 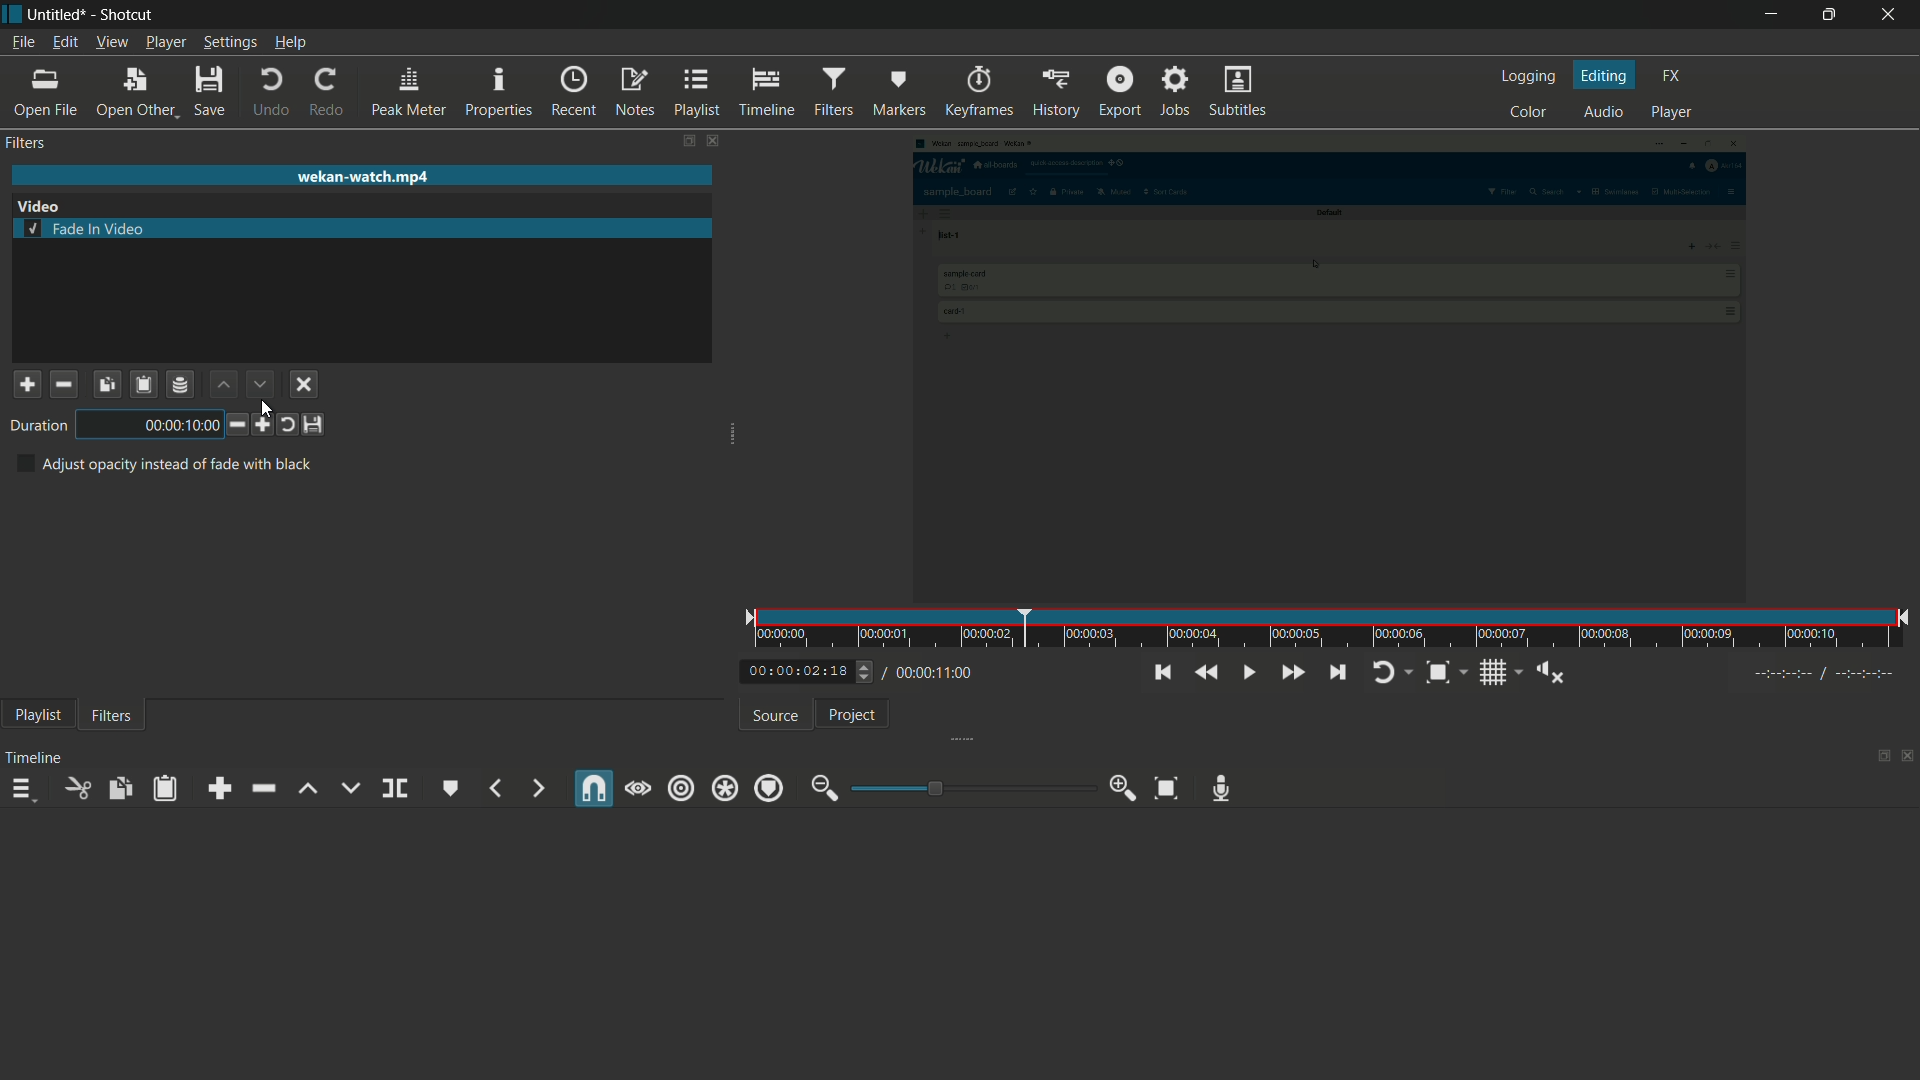 I want to click on add a filter, so click(x=26, y=384).